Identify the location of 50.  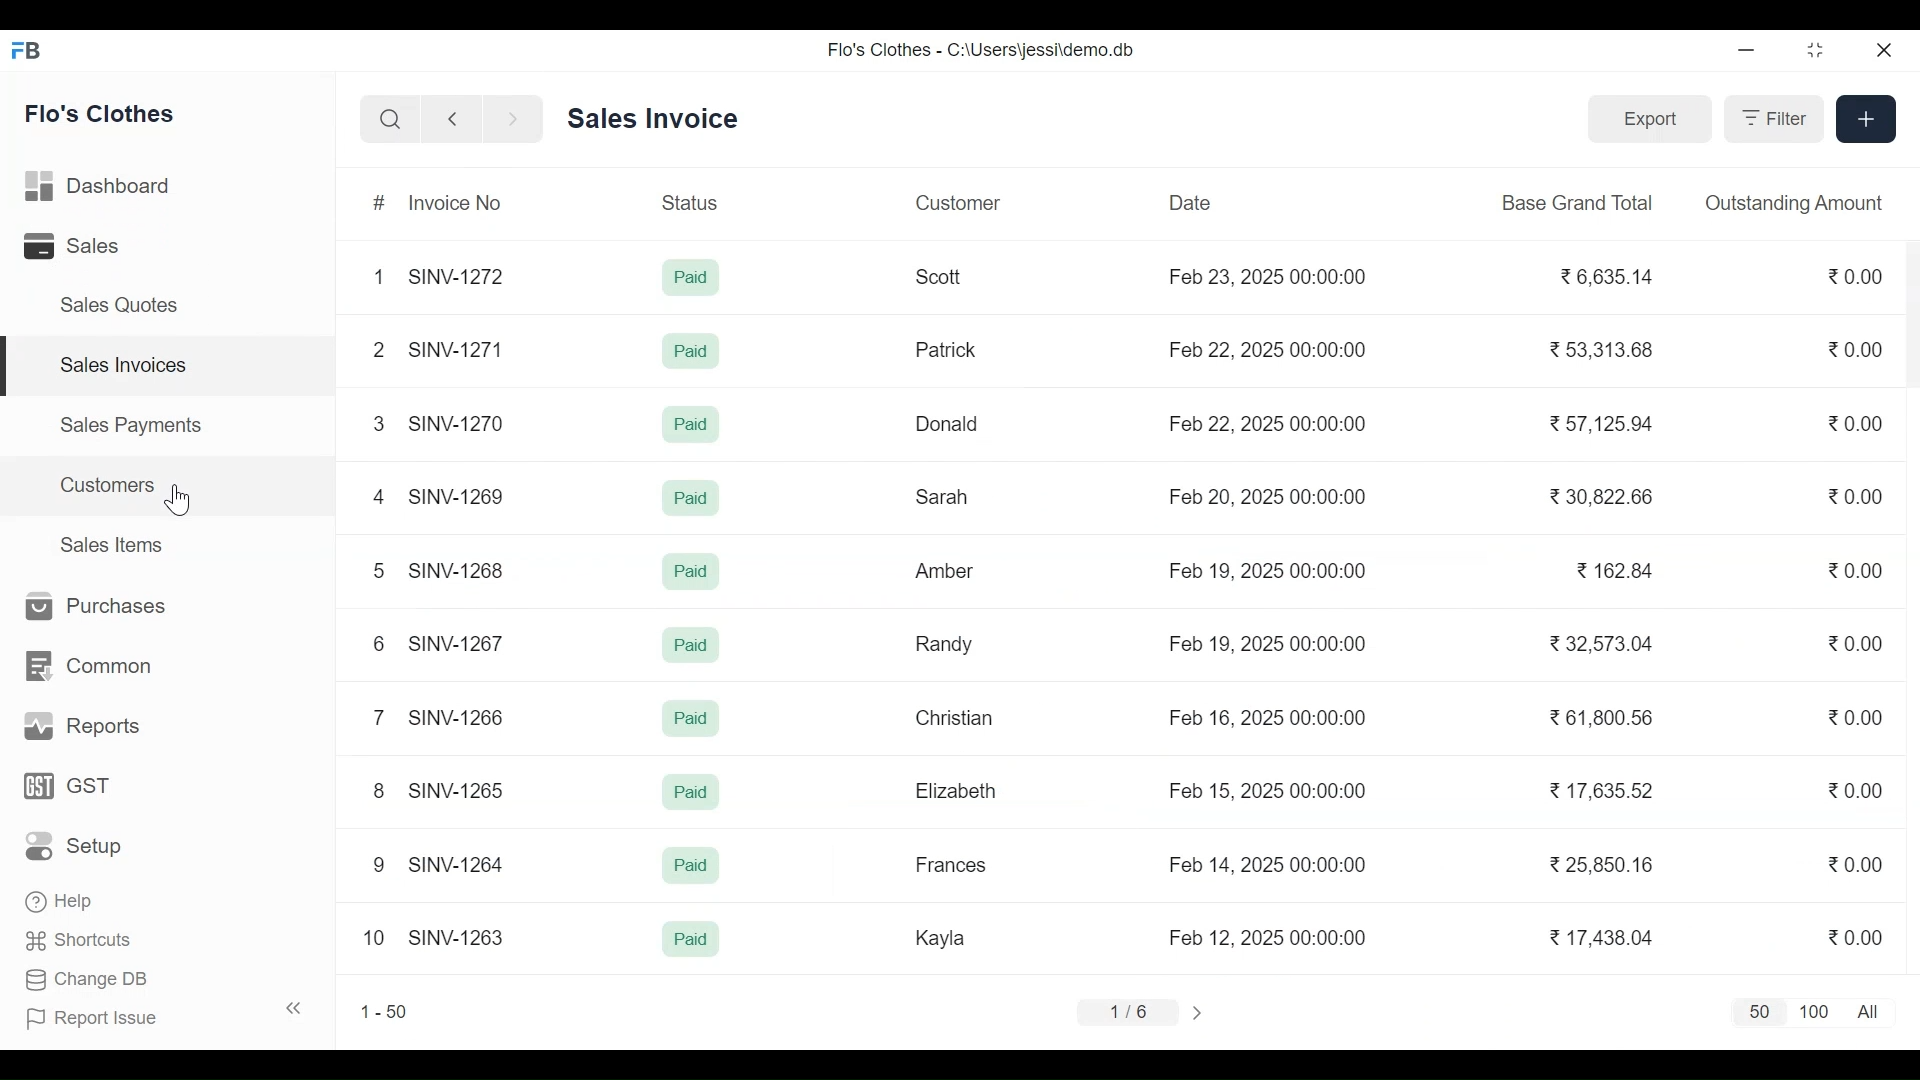
(1759, 1012).